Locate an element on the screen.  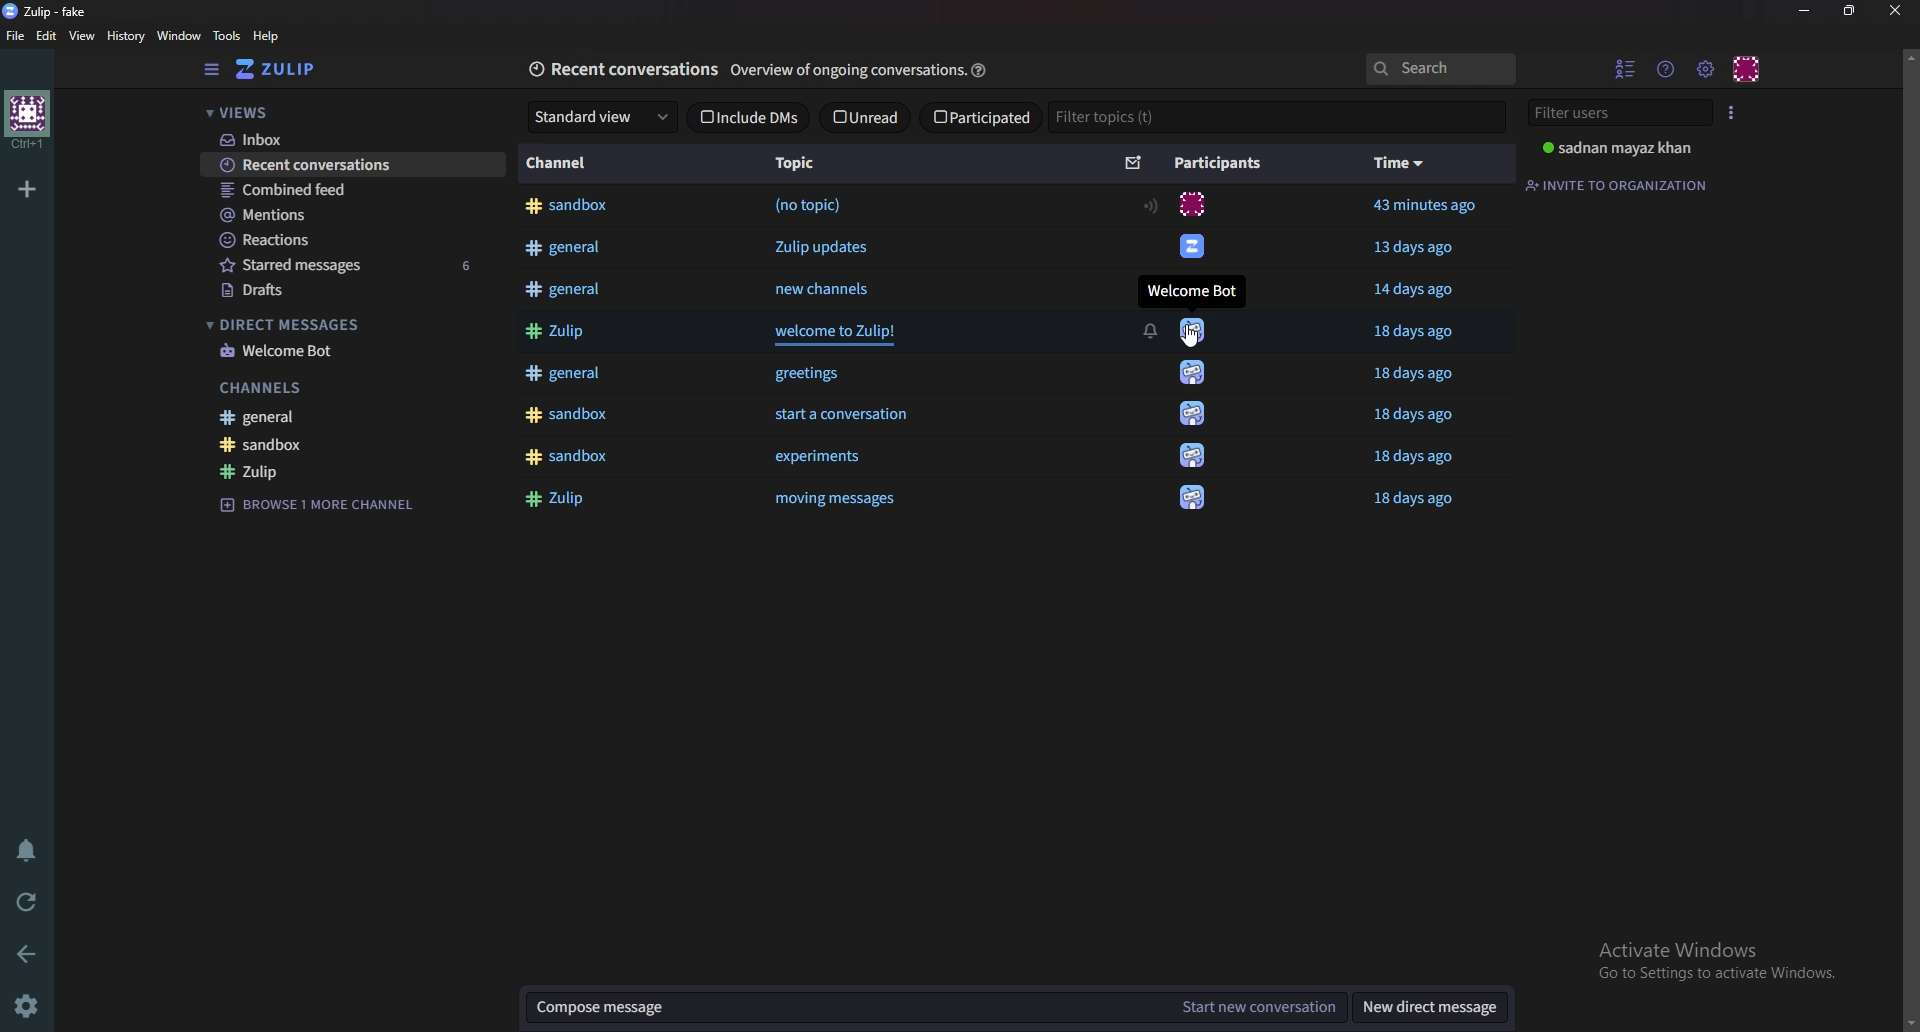
Drafts is located at coordinates (352, 290).